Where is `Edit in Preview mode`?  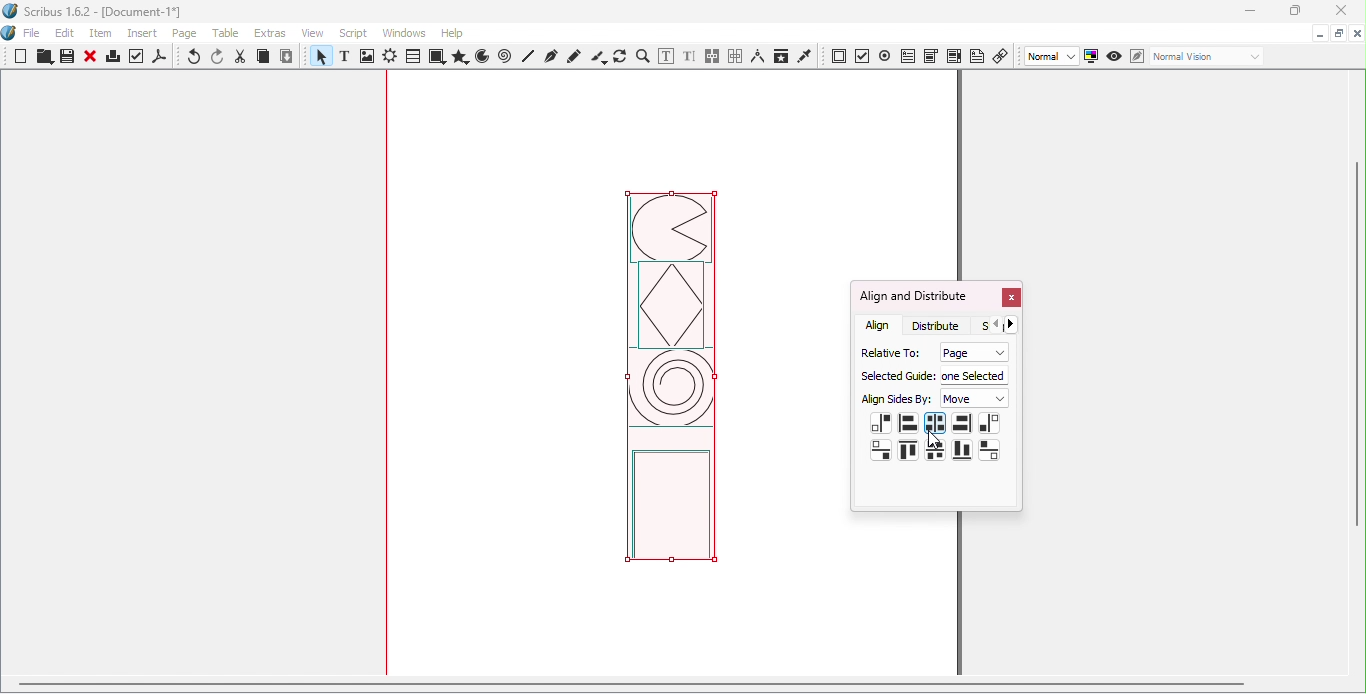 Edit in Preview mode is located at coordinates (1136, 55).